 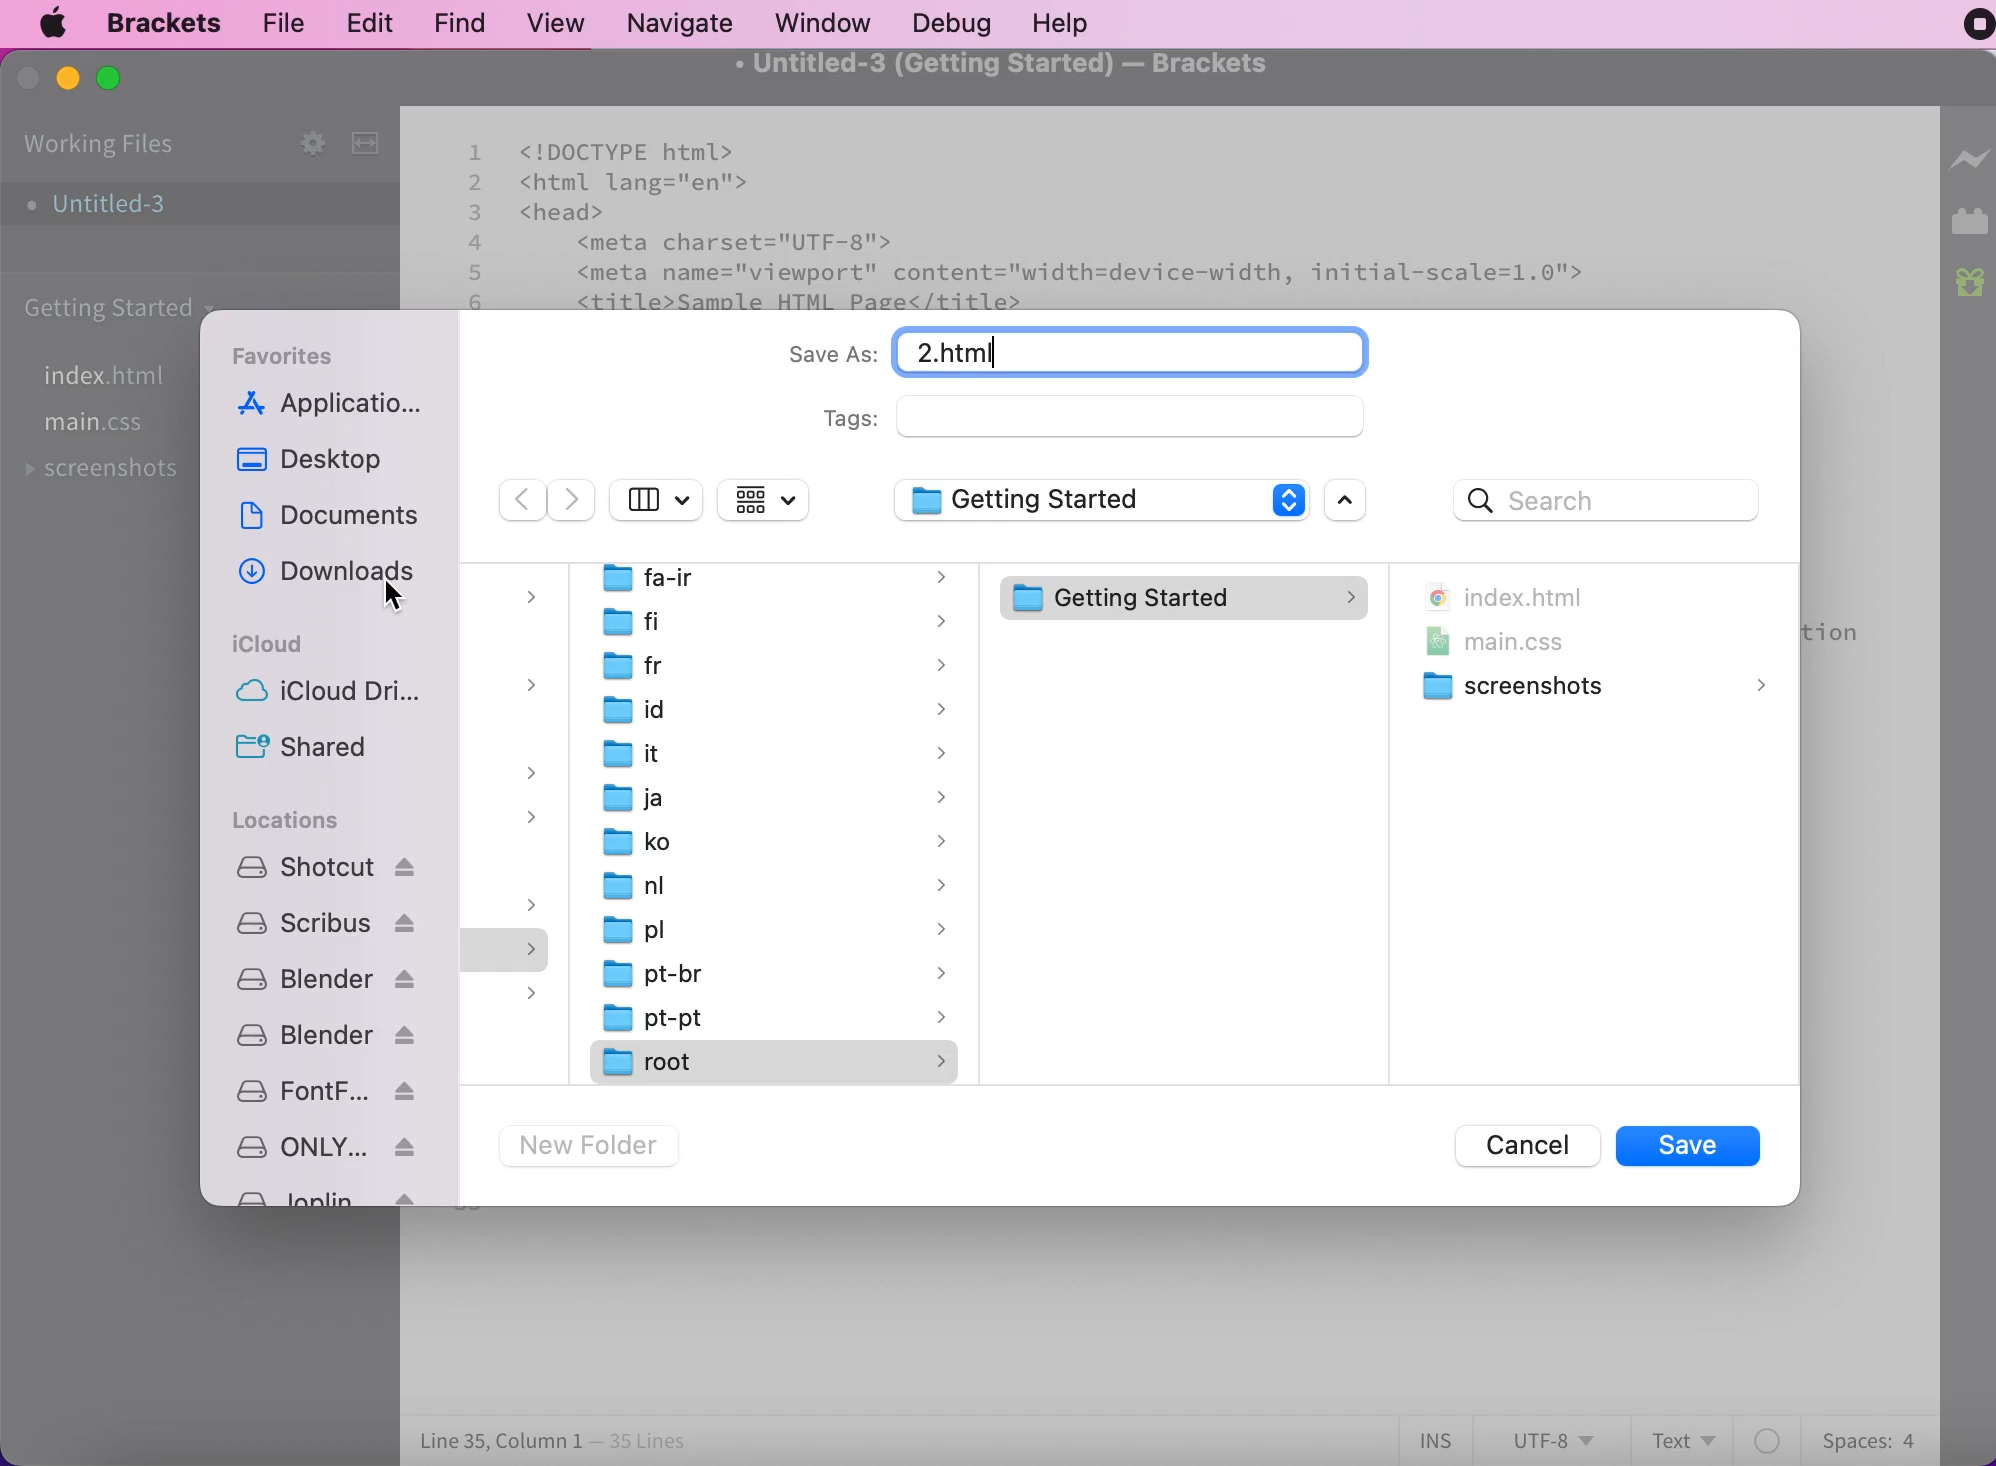 I want to click on file, so click(x=283, y=23).